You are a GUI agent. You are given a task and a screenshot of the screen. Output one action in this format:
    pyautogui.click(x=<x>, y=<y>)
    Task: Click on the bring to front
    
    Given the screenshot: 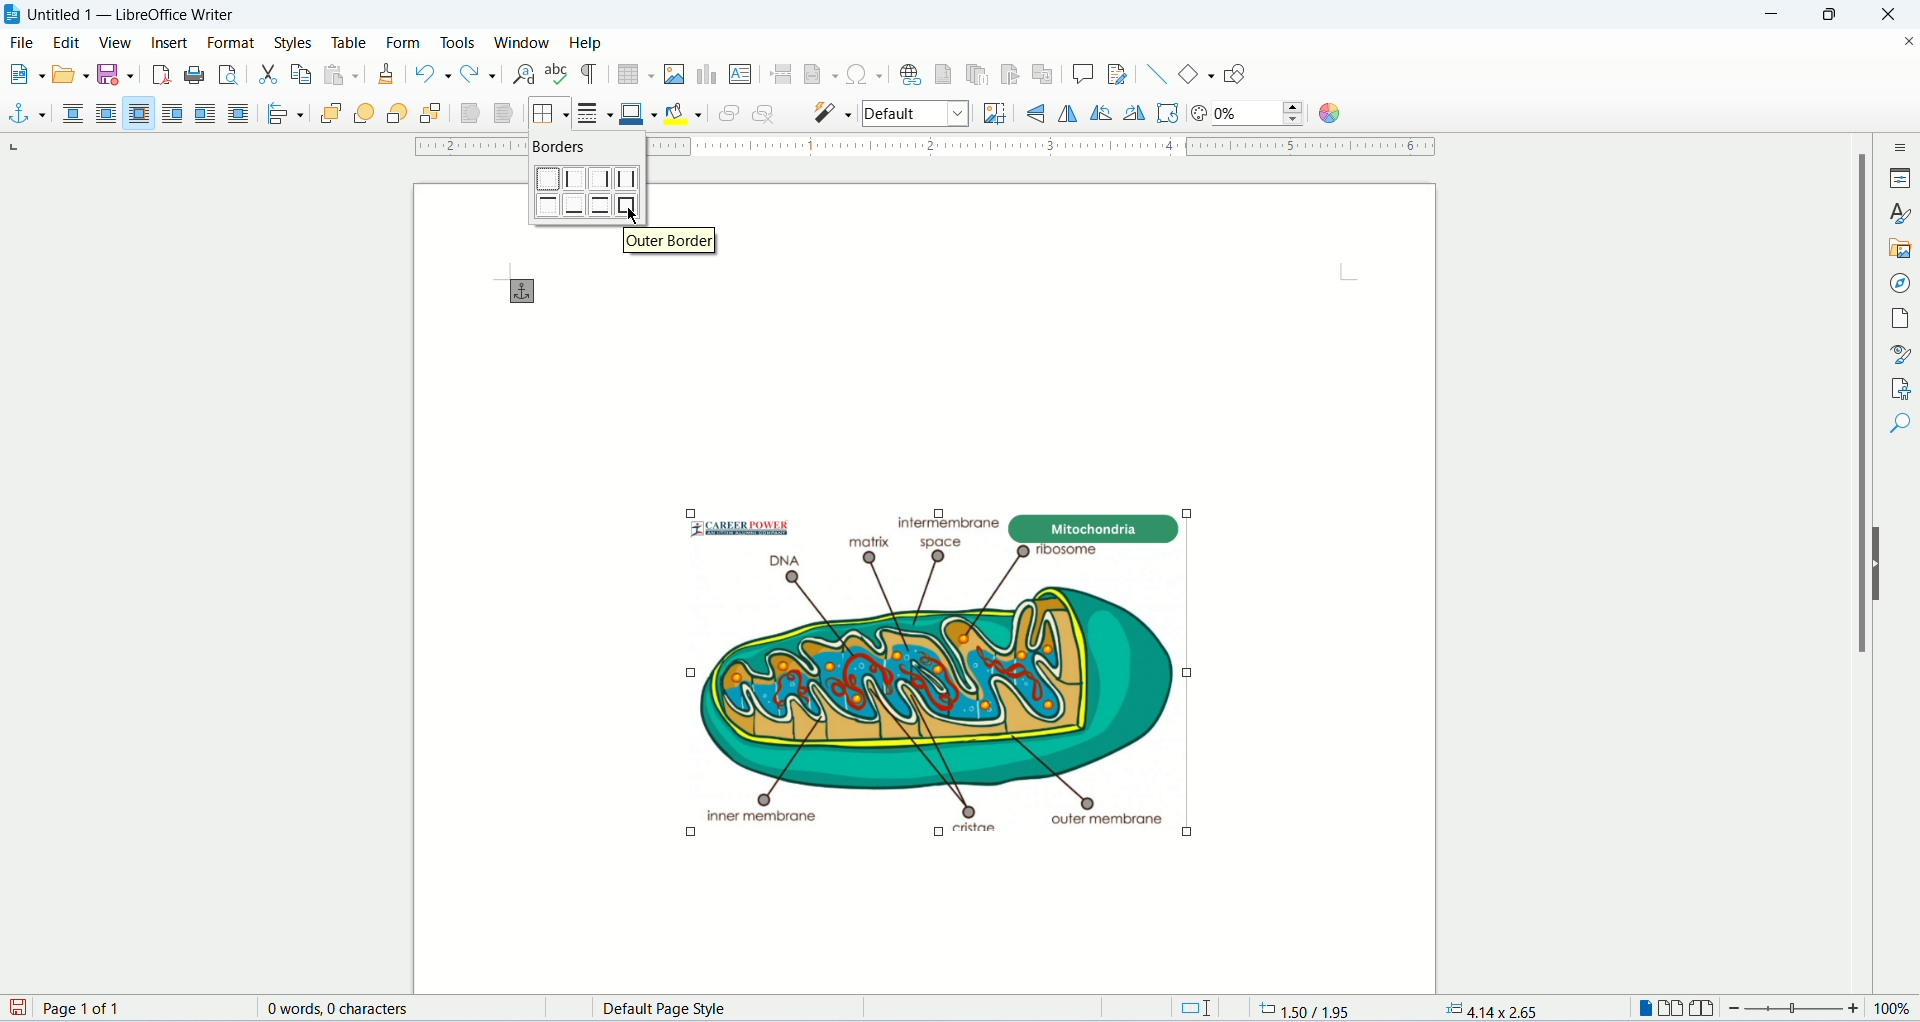 What is the action you would take?
    pyautogui.click(x=329, y=116)
    